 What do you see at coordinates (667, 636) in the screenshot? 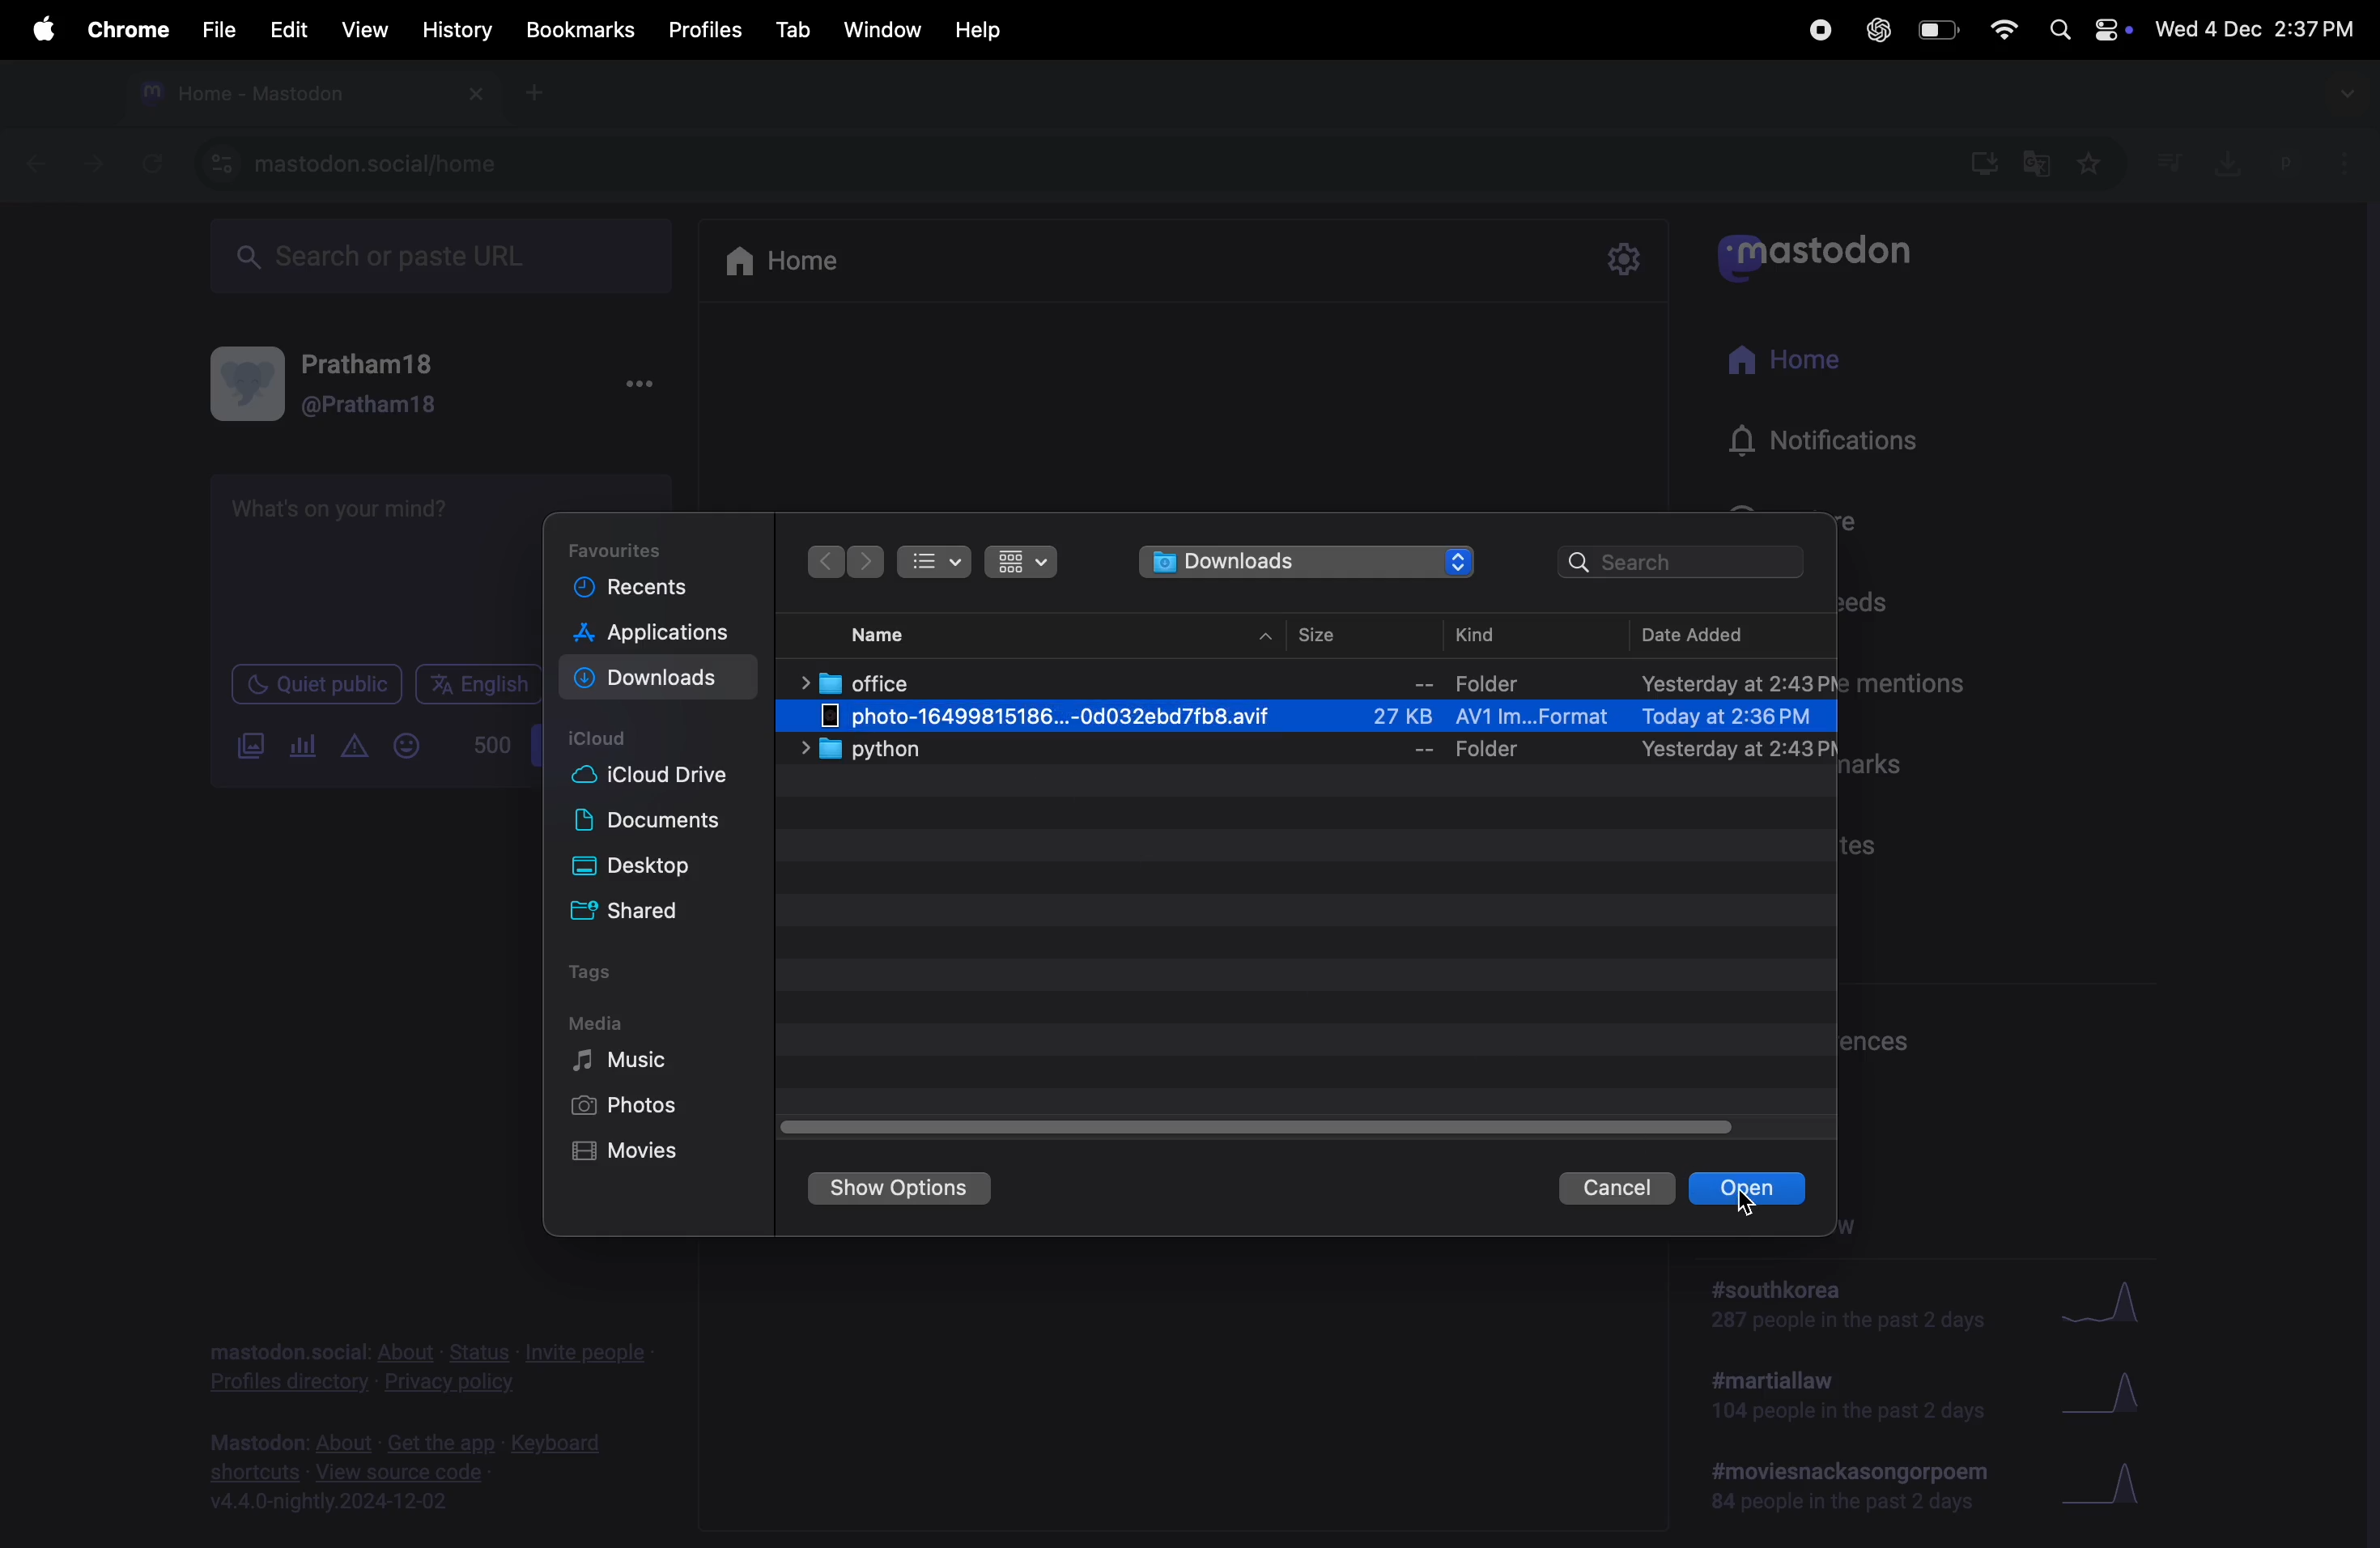
I see `application` at bounding box center [667, 636].